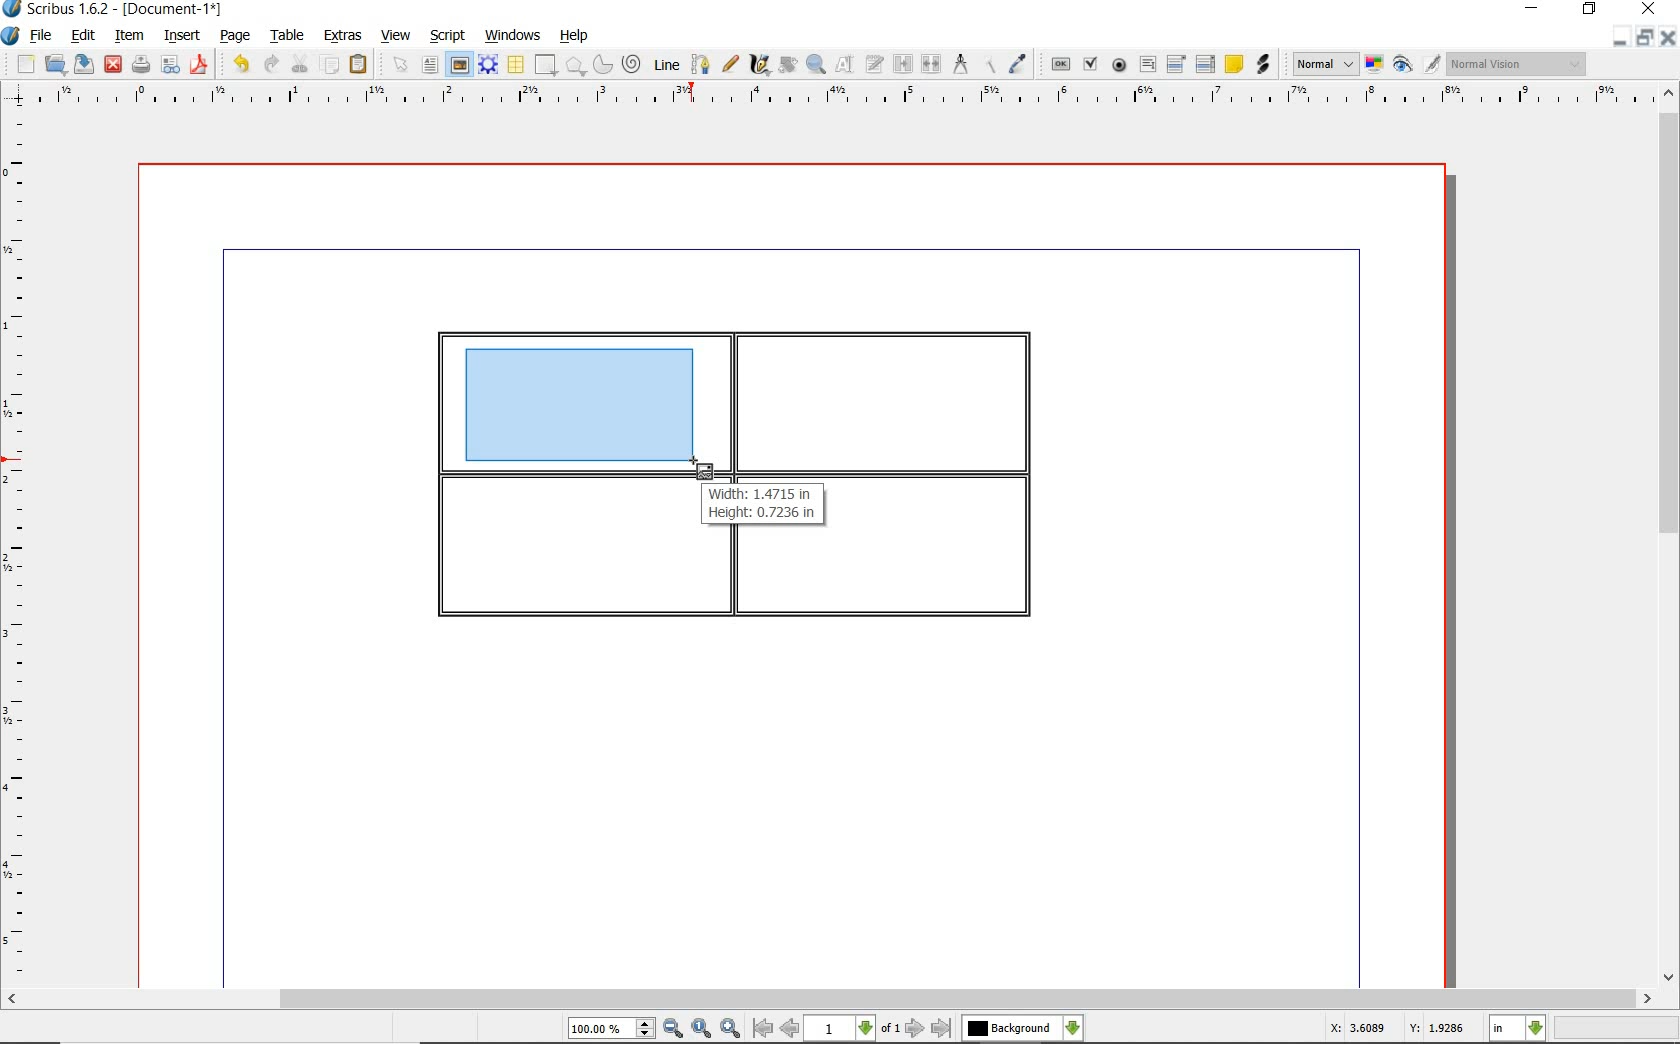 The width and height of the screenshot is (1680, 1044). What do you see at coordinates (289, 37) in the screenshot?
I see `table` at bounding box center [289, 37].